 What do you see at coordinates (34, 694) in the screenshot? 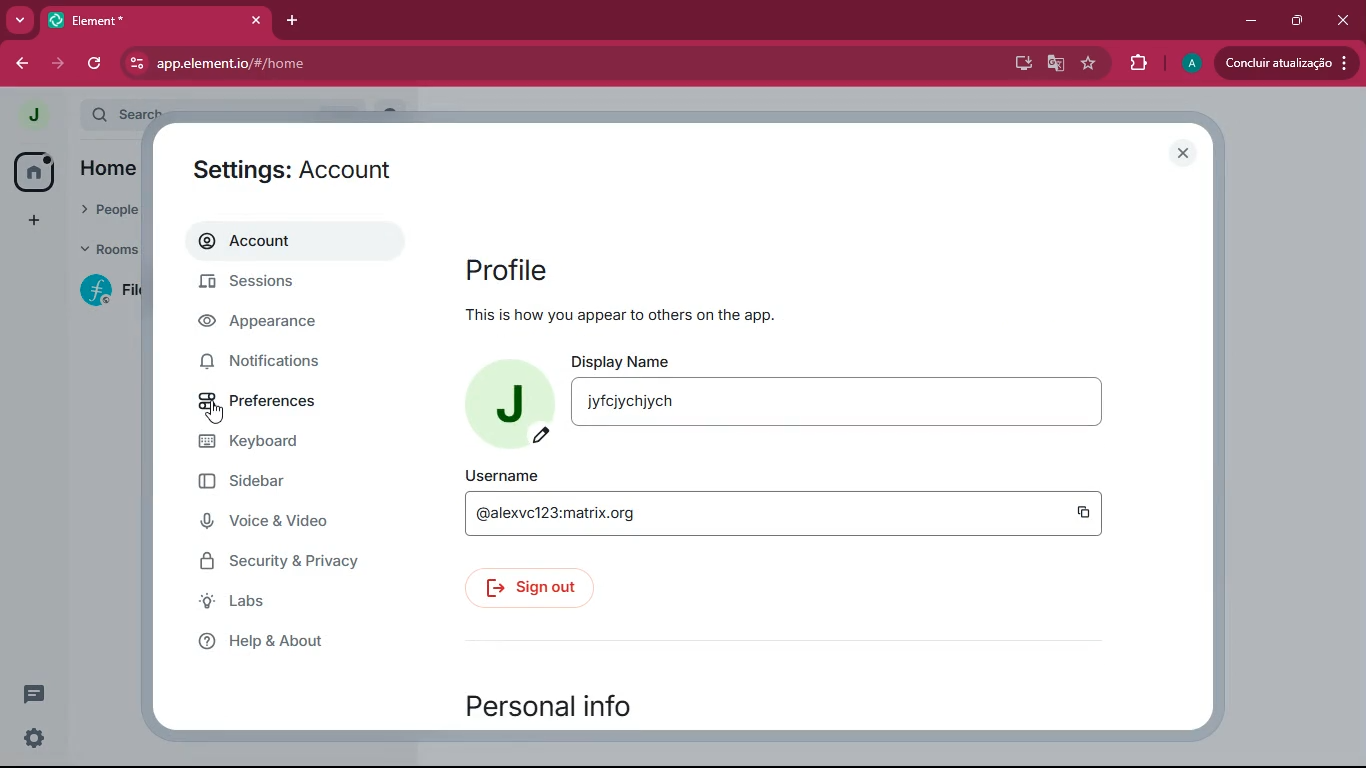
I see `threads` at bounding box center [34, 694].